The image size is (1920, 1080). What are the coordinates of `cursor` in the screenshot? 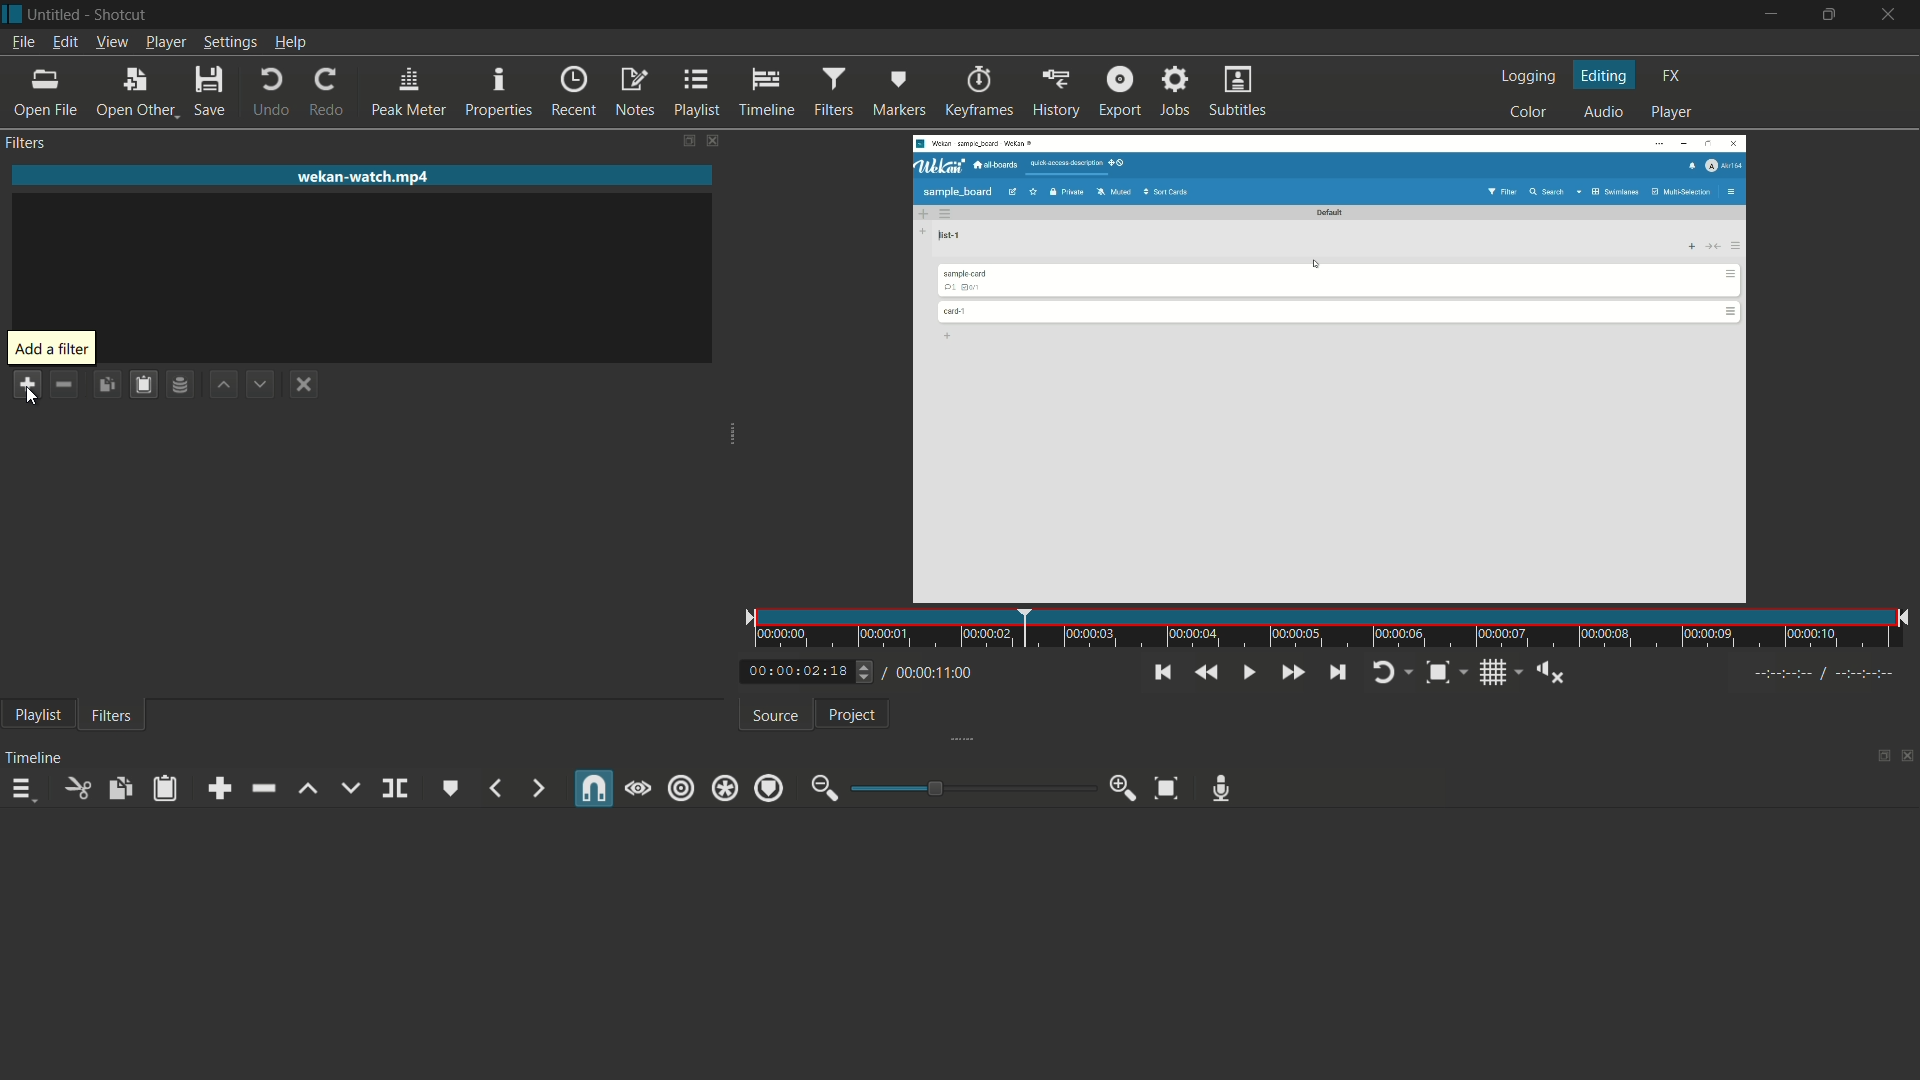 It's located at (30, 396).